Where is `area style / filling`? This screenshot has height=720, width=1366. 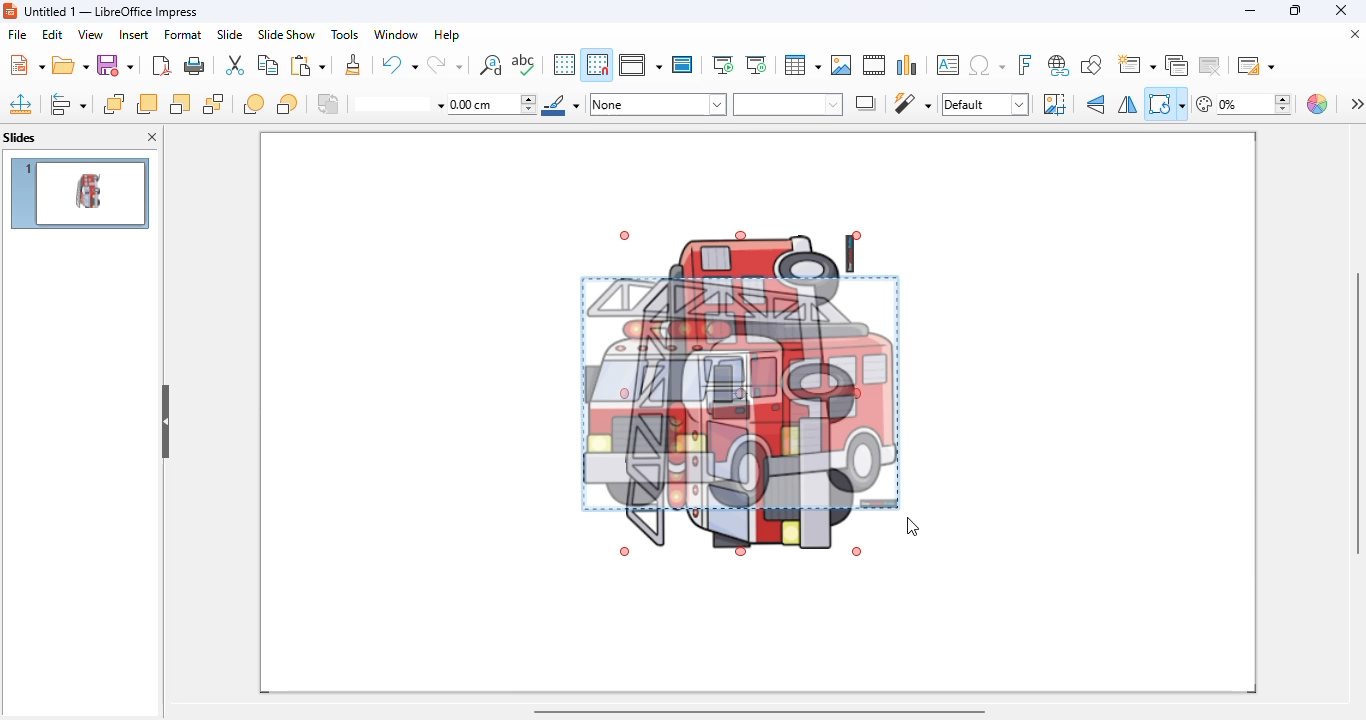 area style / filling is located at coordinates (788, 104).